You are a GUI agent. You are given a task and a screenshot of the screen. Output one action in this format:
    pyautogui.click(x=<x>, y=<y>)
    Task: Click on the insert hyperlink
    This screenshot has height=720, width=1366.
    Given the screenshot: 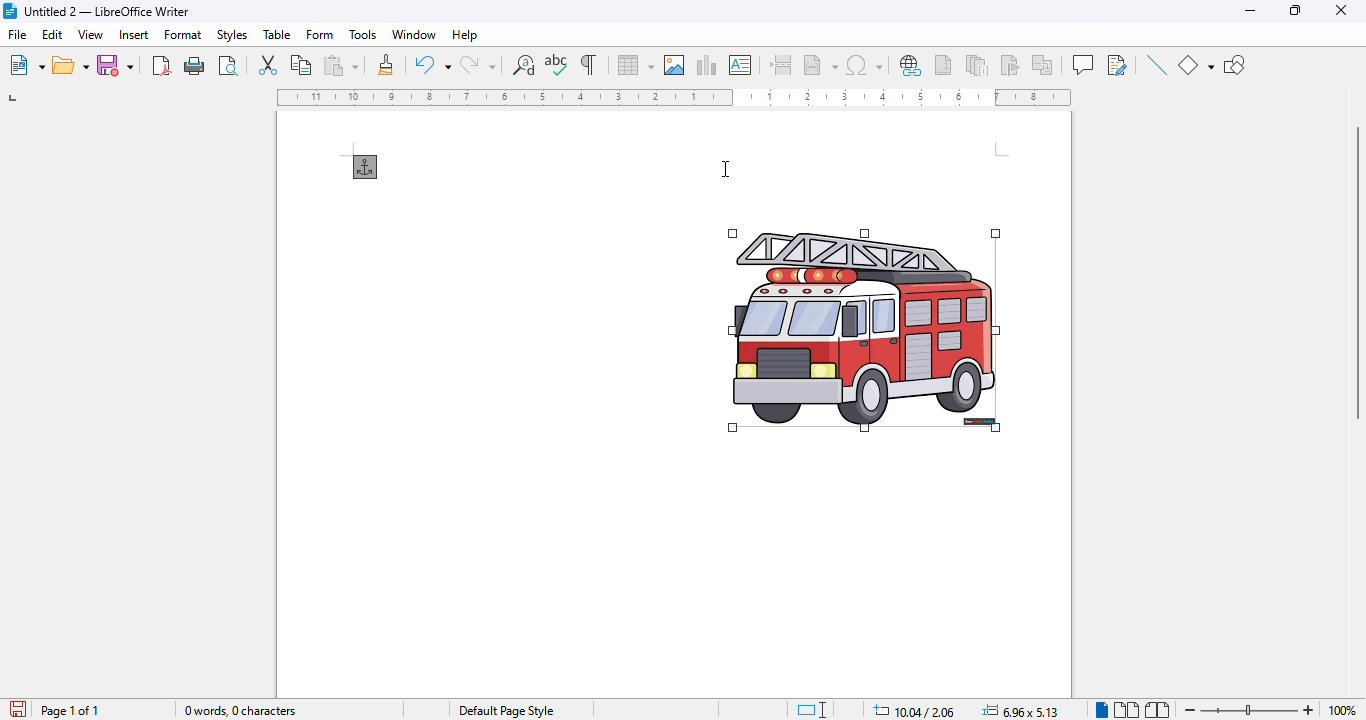 What is the action you would take?
    pyautogui.click(x=912, y=66)
    